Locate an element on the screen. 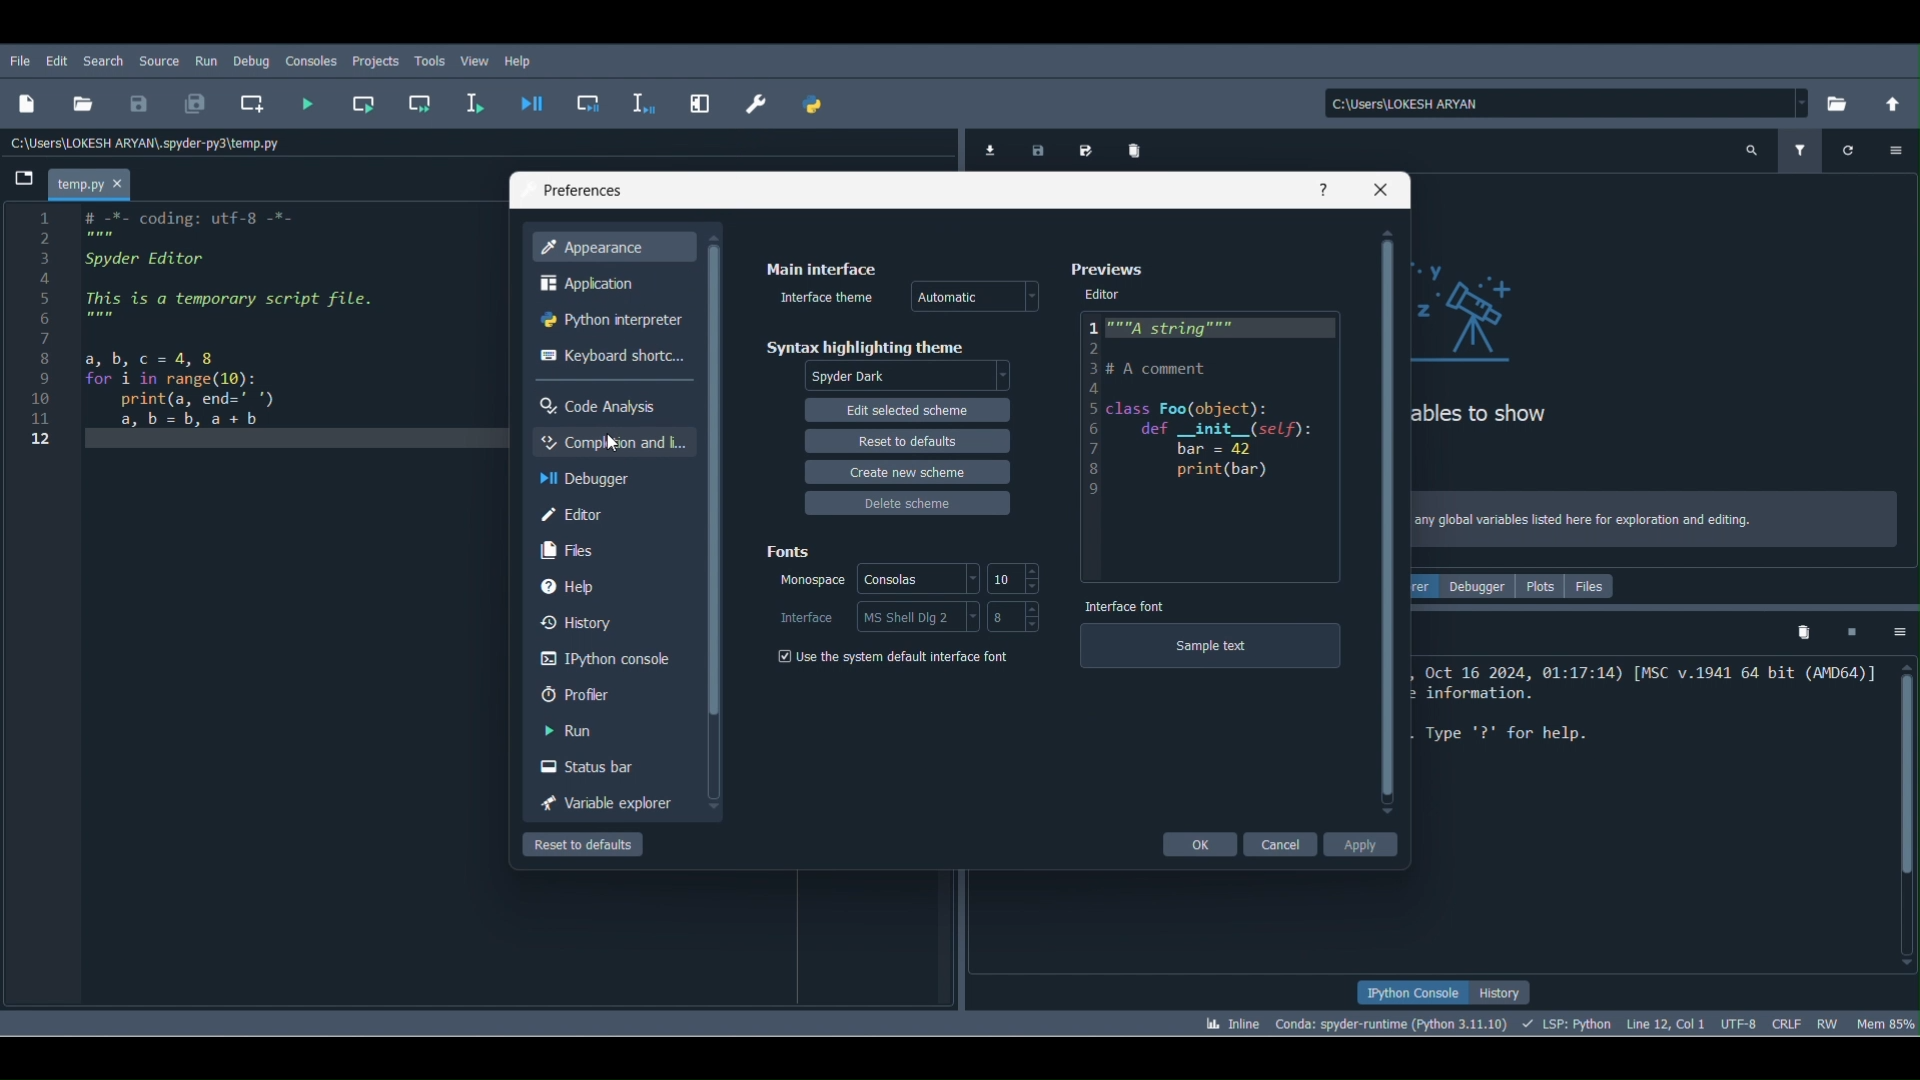 Image resolution: width=1920 pixels, height=1080 pixels. Refresh variables is located at coordinates (1850, 150).